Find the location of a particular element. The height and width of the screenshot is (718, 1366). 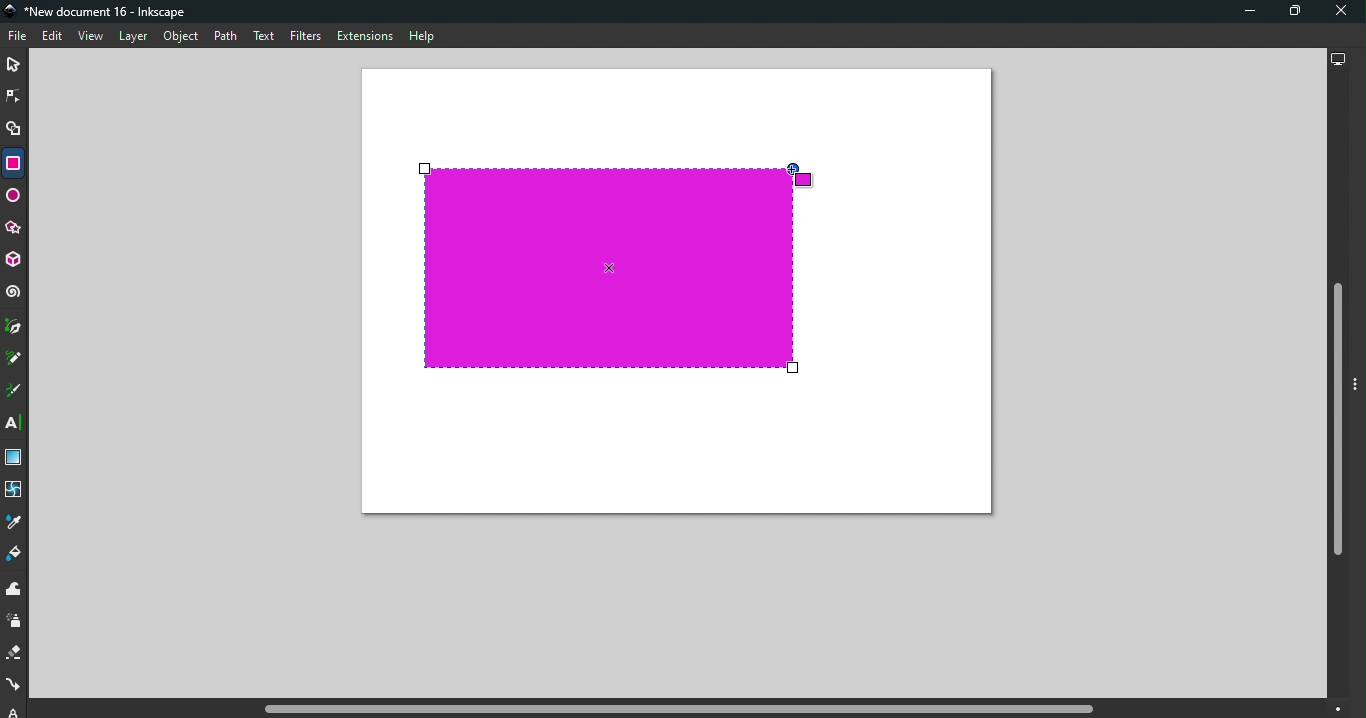

Star/polygon tool is located at coordinates (15, 229).